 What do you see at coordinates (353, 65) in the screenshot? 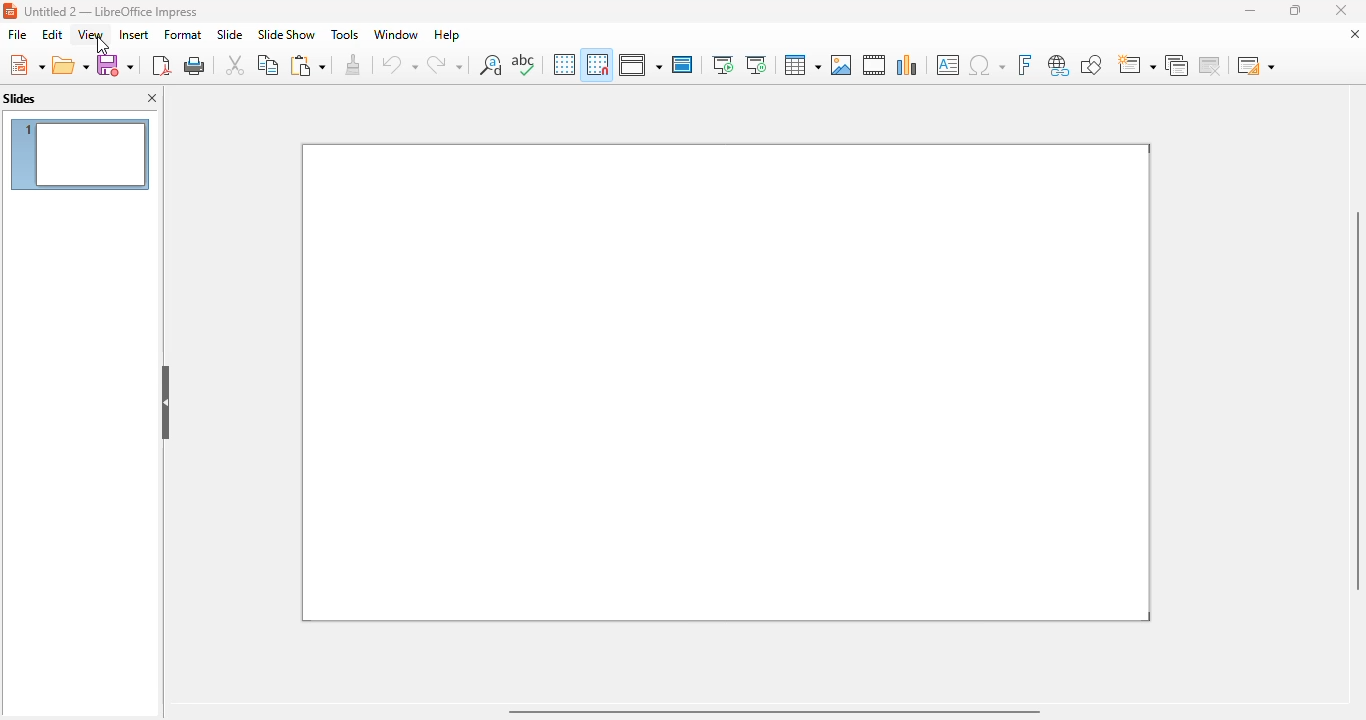
I see `clone formatting` at bounding box center [353, 65].